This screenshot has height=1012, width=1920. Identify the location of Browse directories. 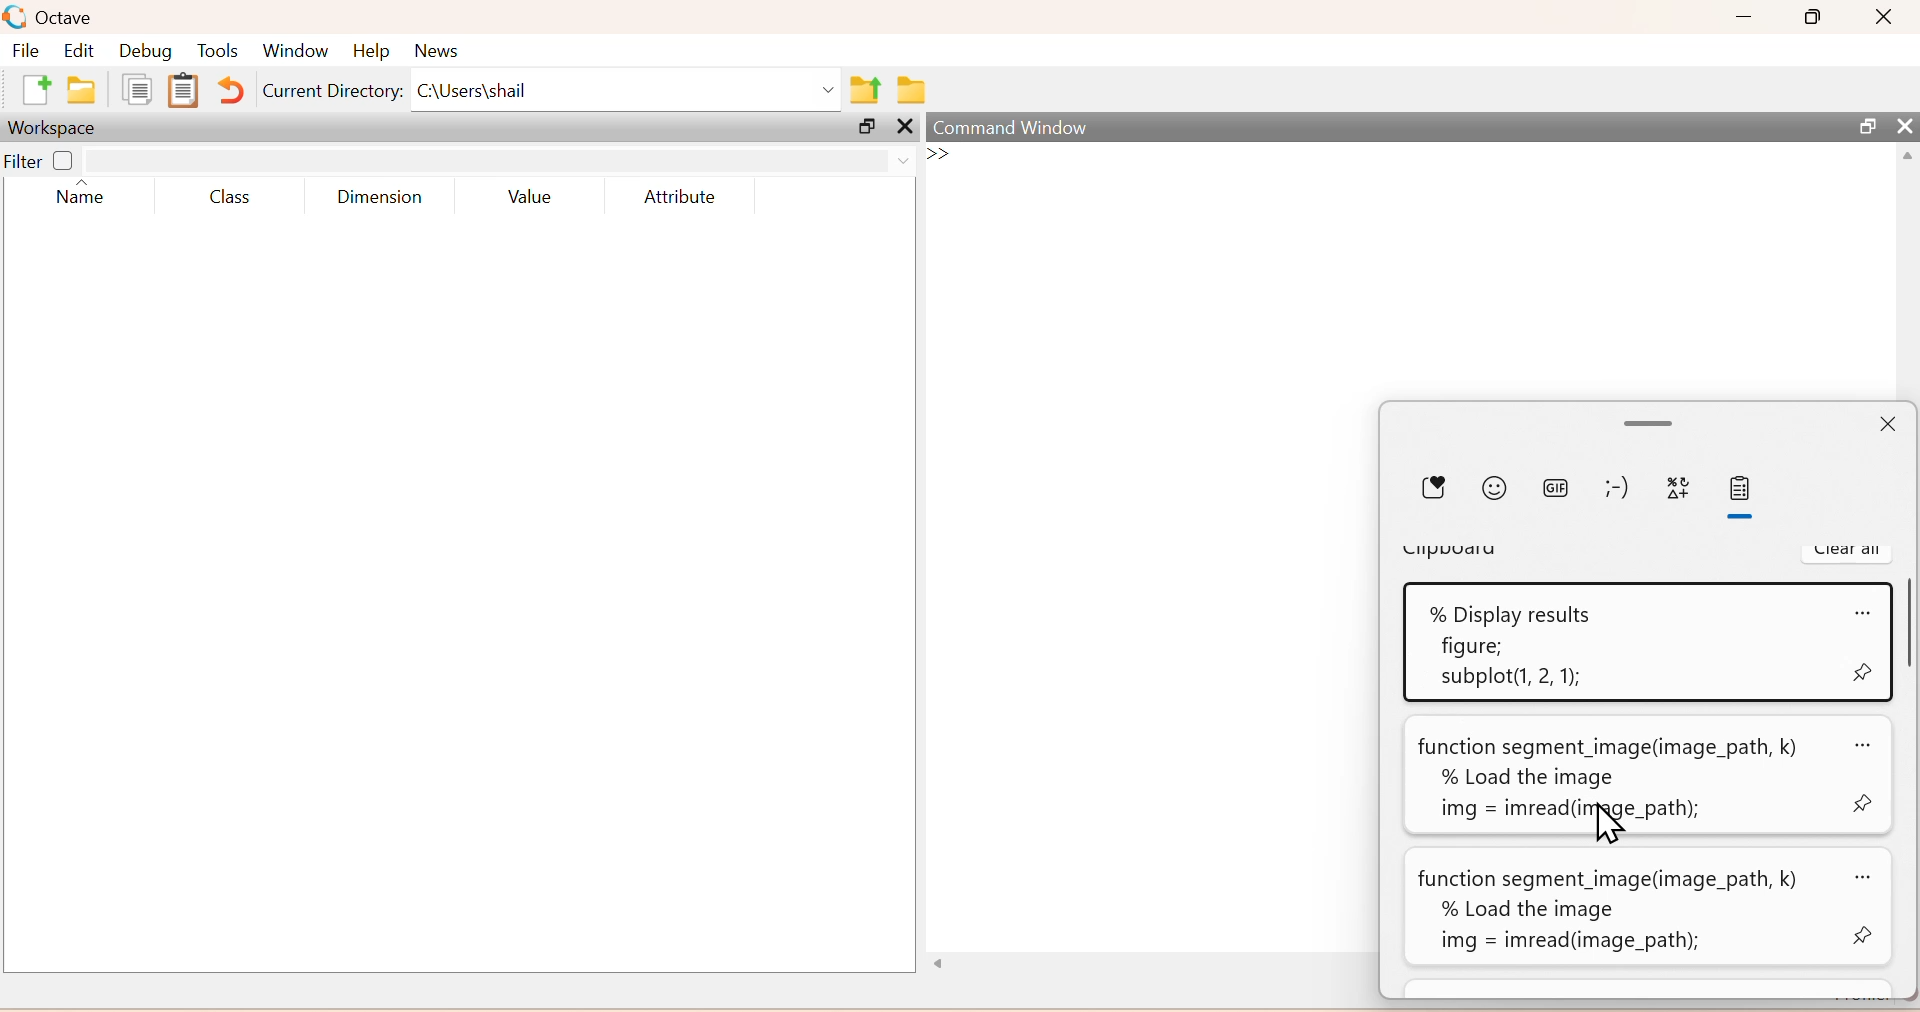
(911, 92).